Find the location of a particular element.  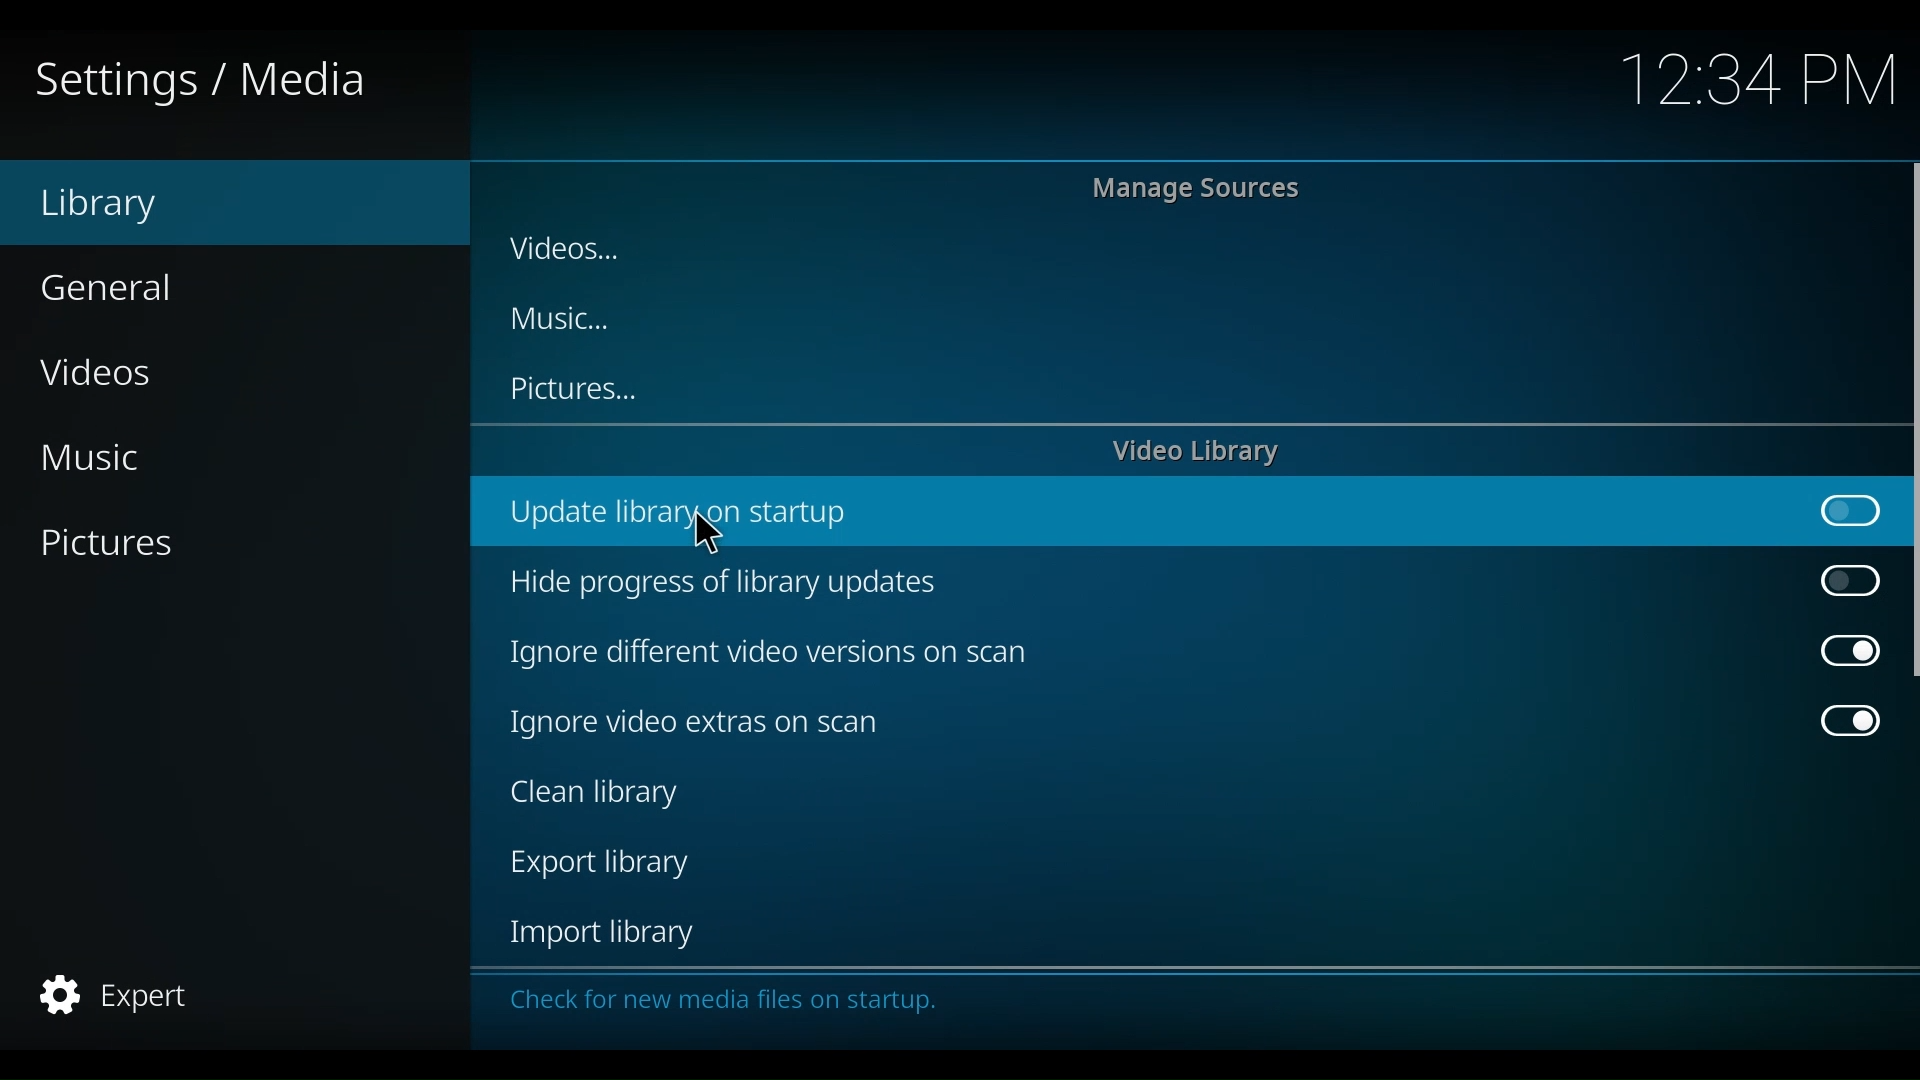

Time is located at coordinates (1756, 81).